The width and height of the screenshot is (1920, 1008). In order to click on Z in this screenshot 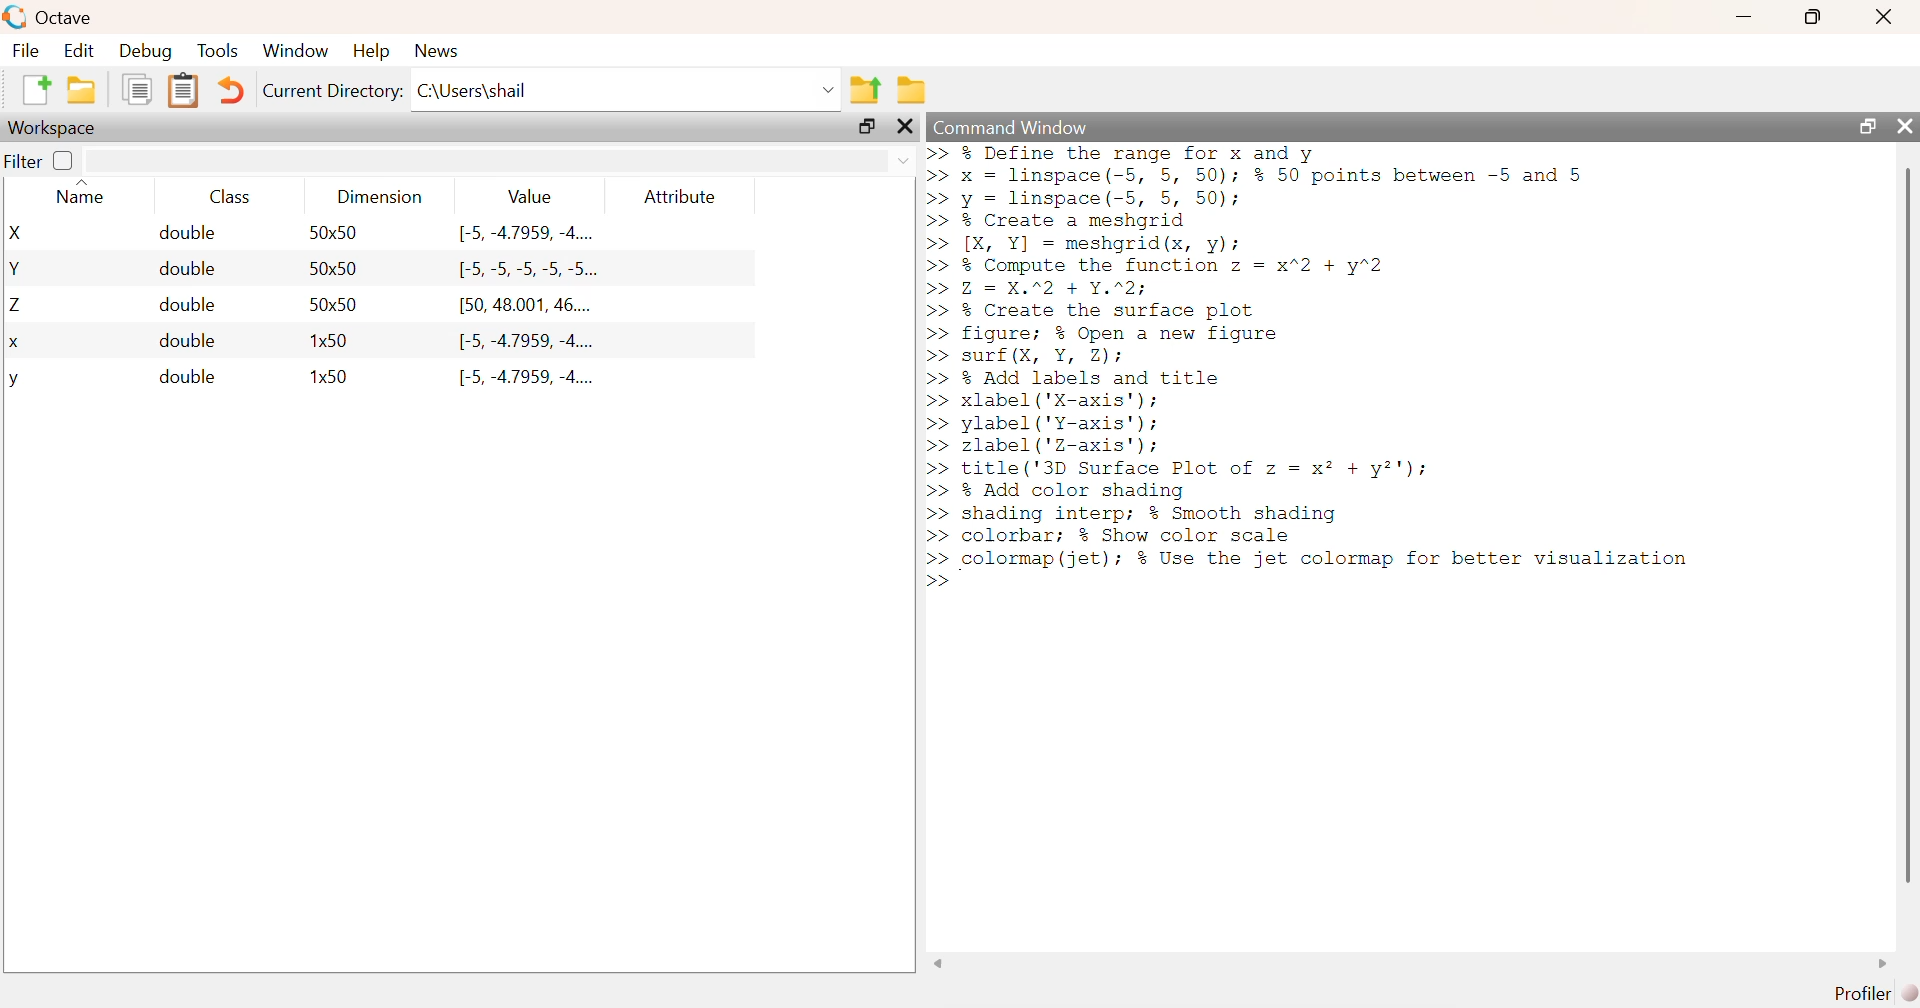, I will do `click(18, 306)`.